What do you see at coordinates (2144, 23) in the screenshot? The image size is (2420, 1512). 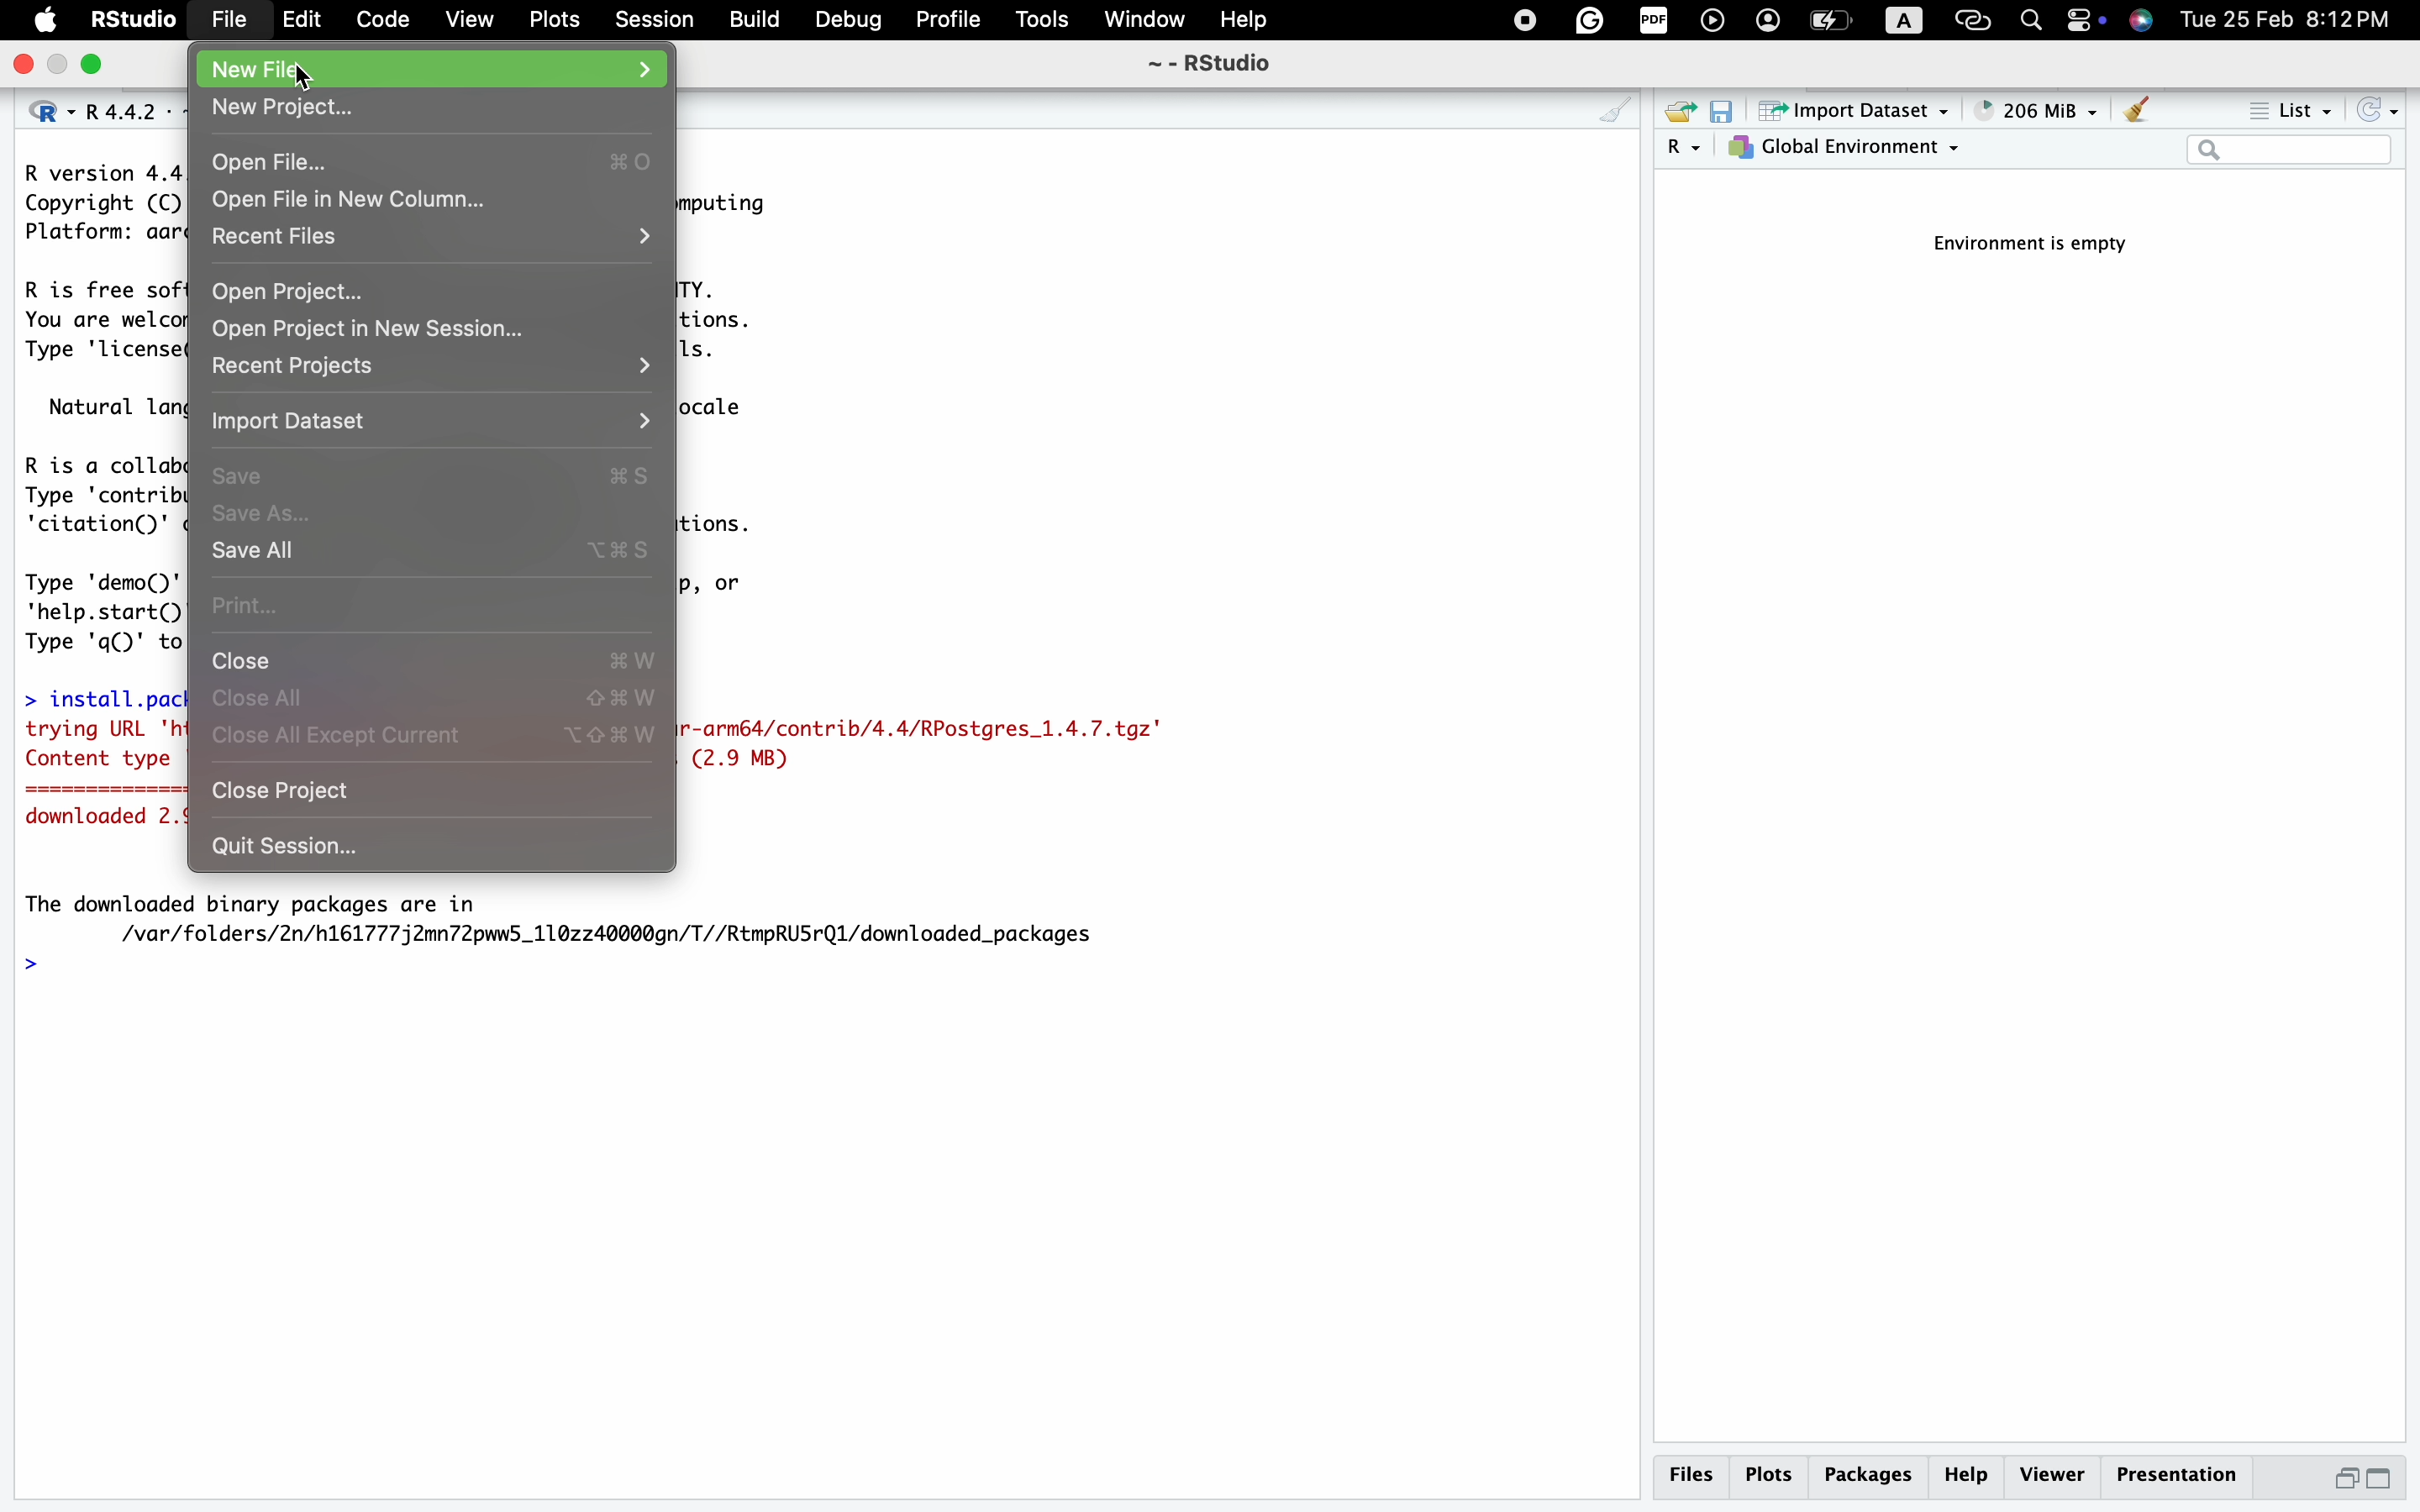 I see `siri` at bounding box center [2144, 23].